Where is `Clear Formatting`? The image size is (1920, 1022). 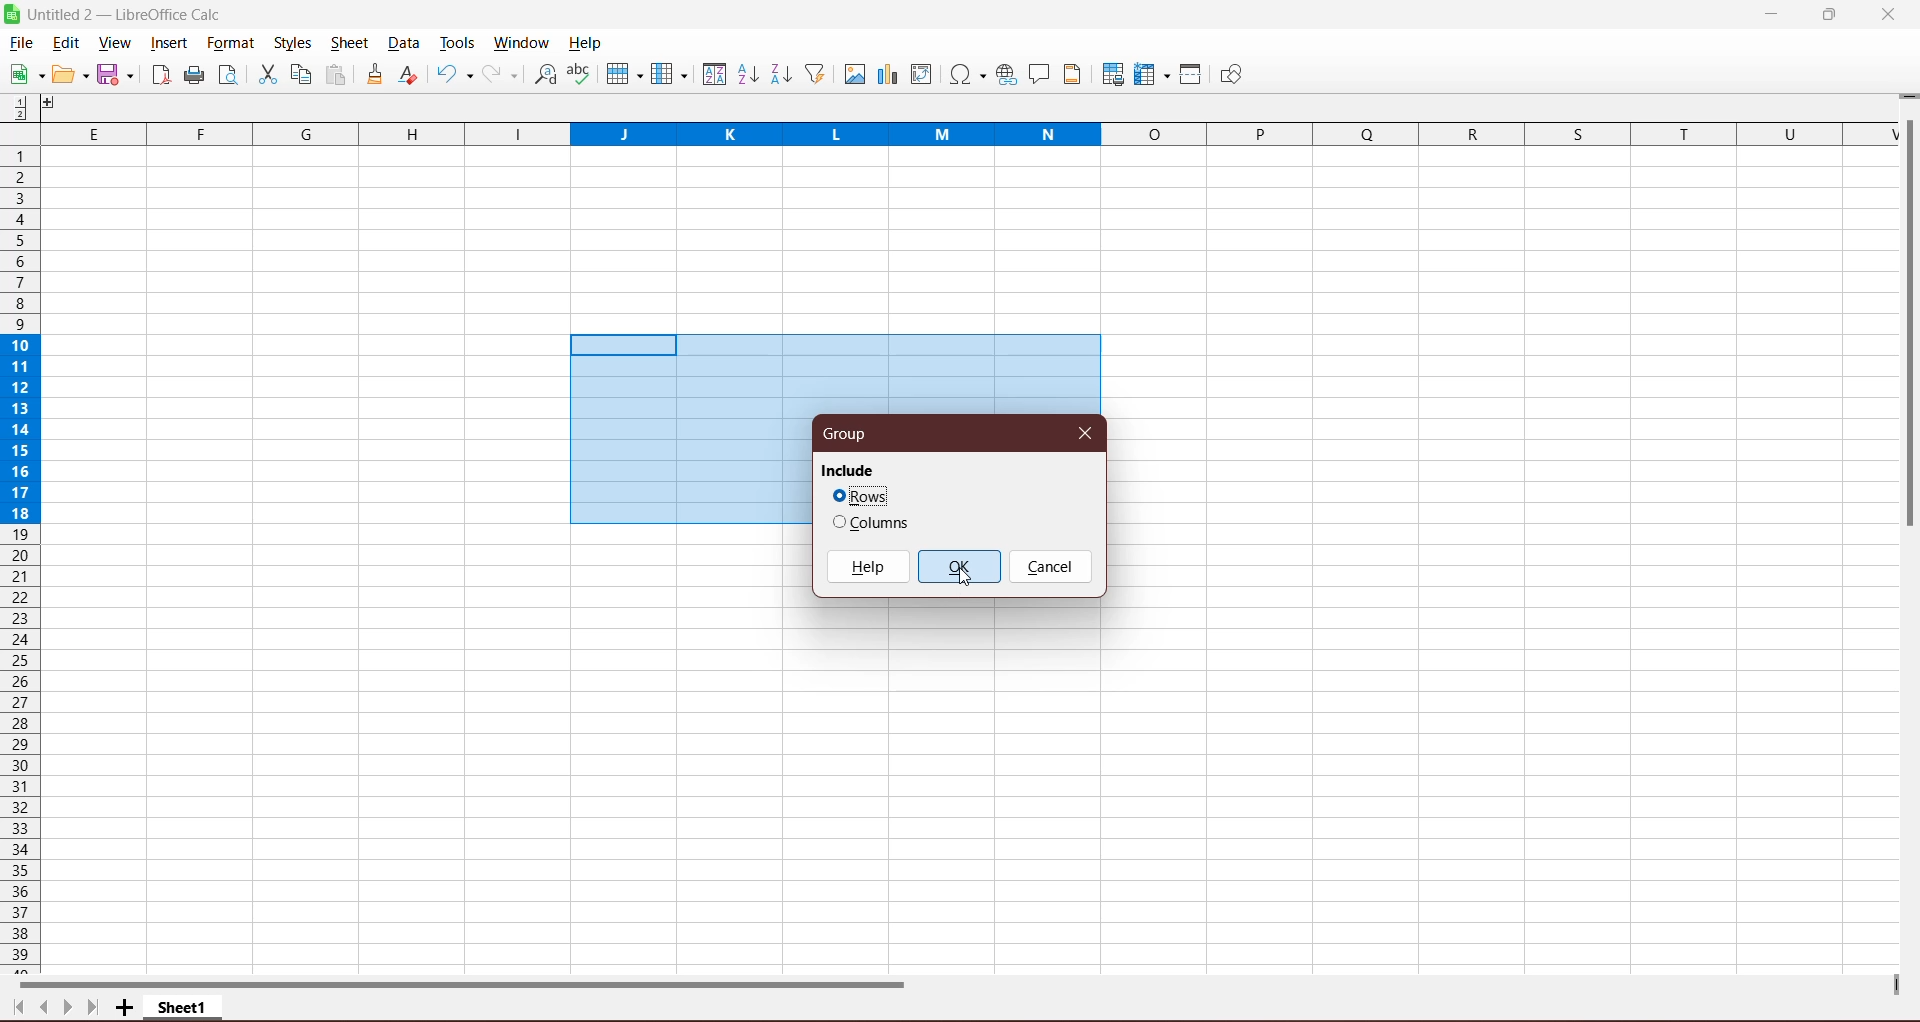 Clear Formatting is located at coordinates (410, 75).